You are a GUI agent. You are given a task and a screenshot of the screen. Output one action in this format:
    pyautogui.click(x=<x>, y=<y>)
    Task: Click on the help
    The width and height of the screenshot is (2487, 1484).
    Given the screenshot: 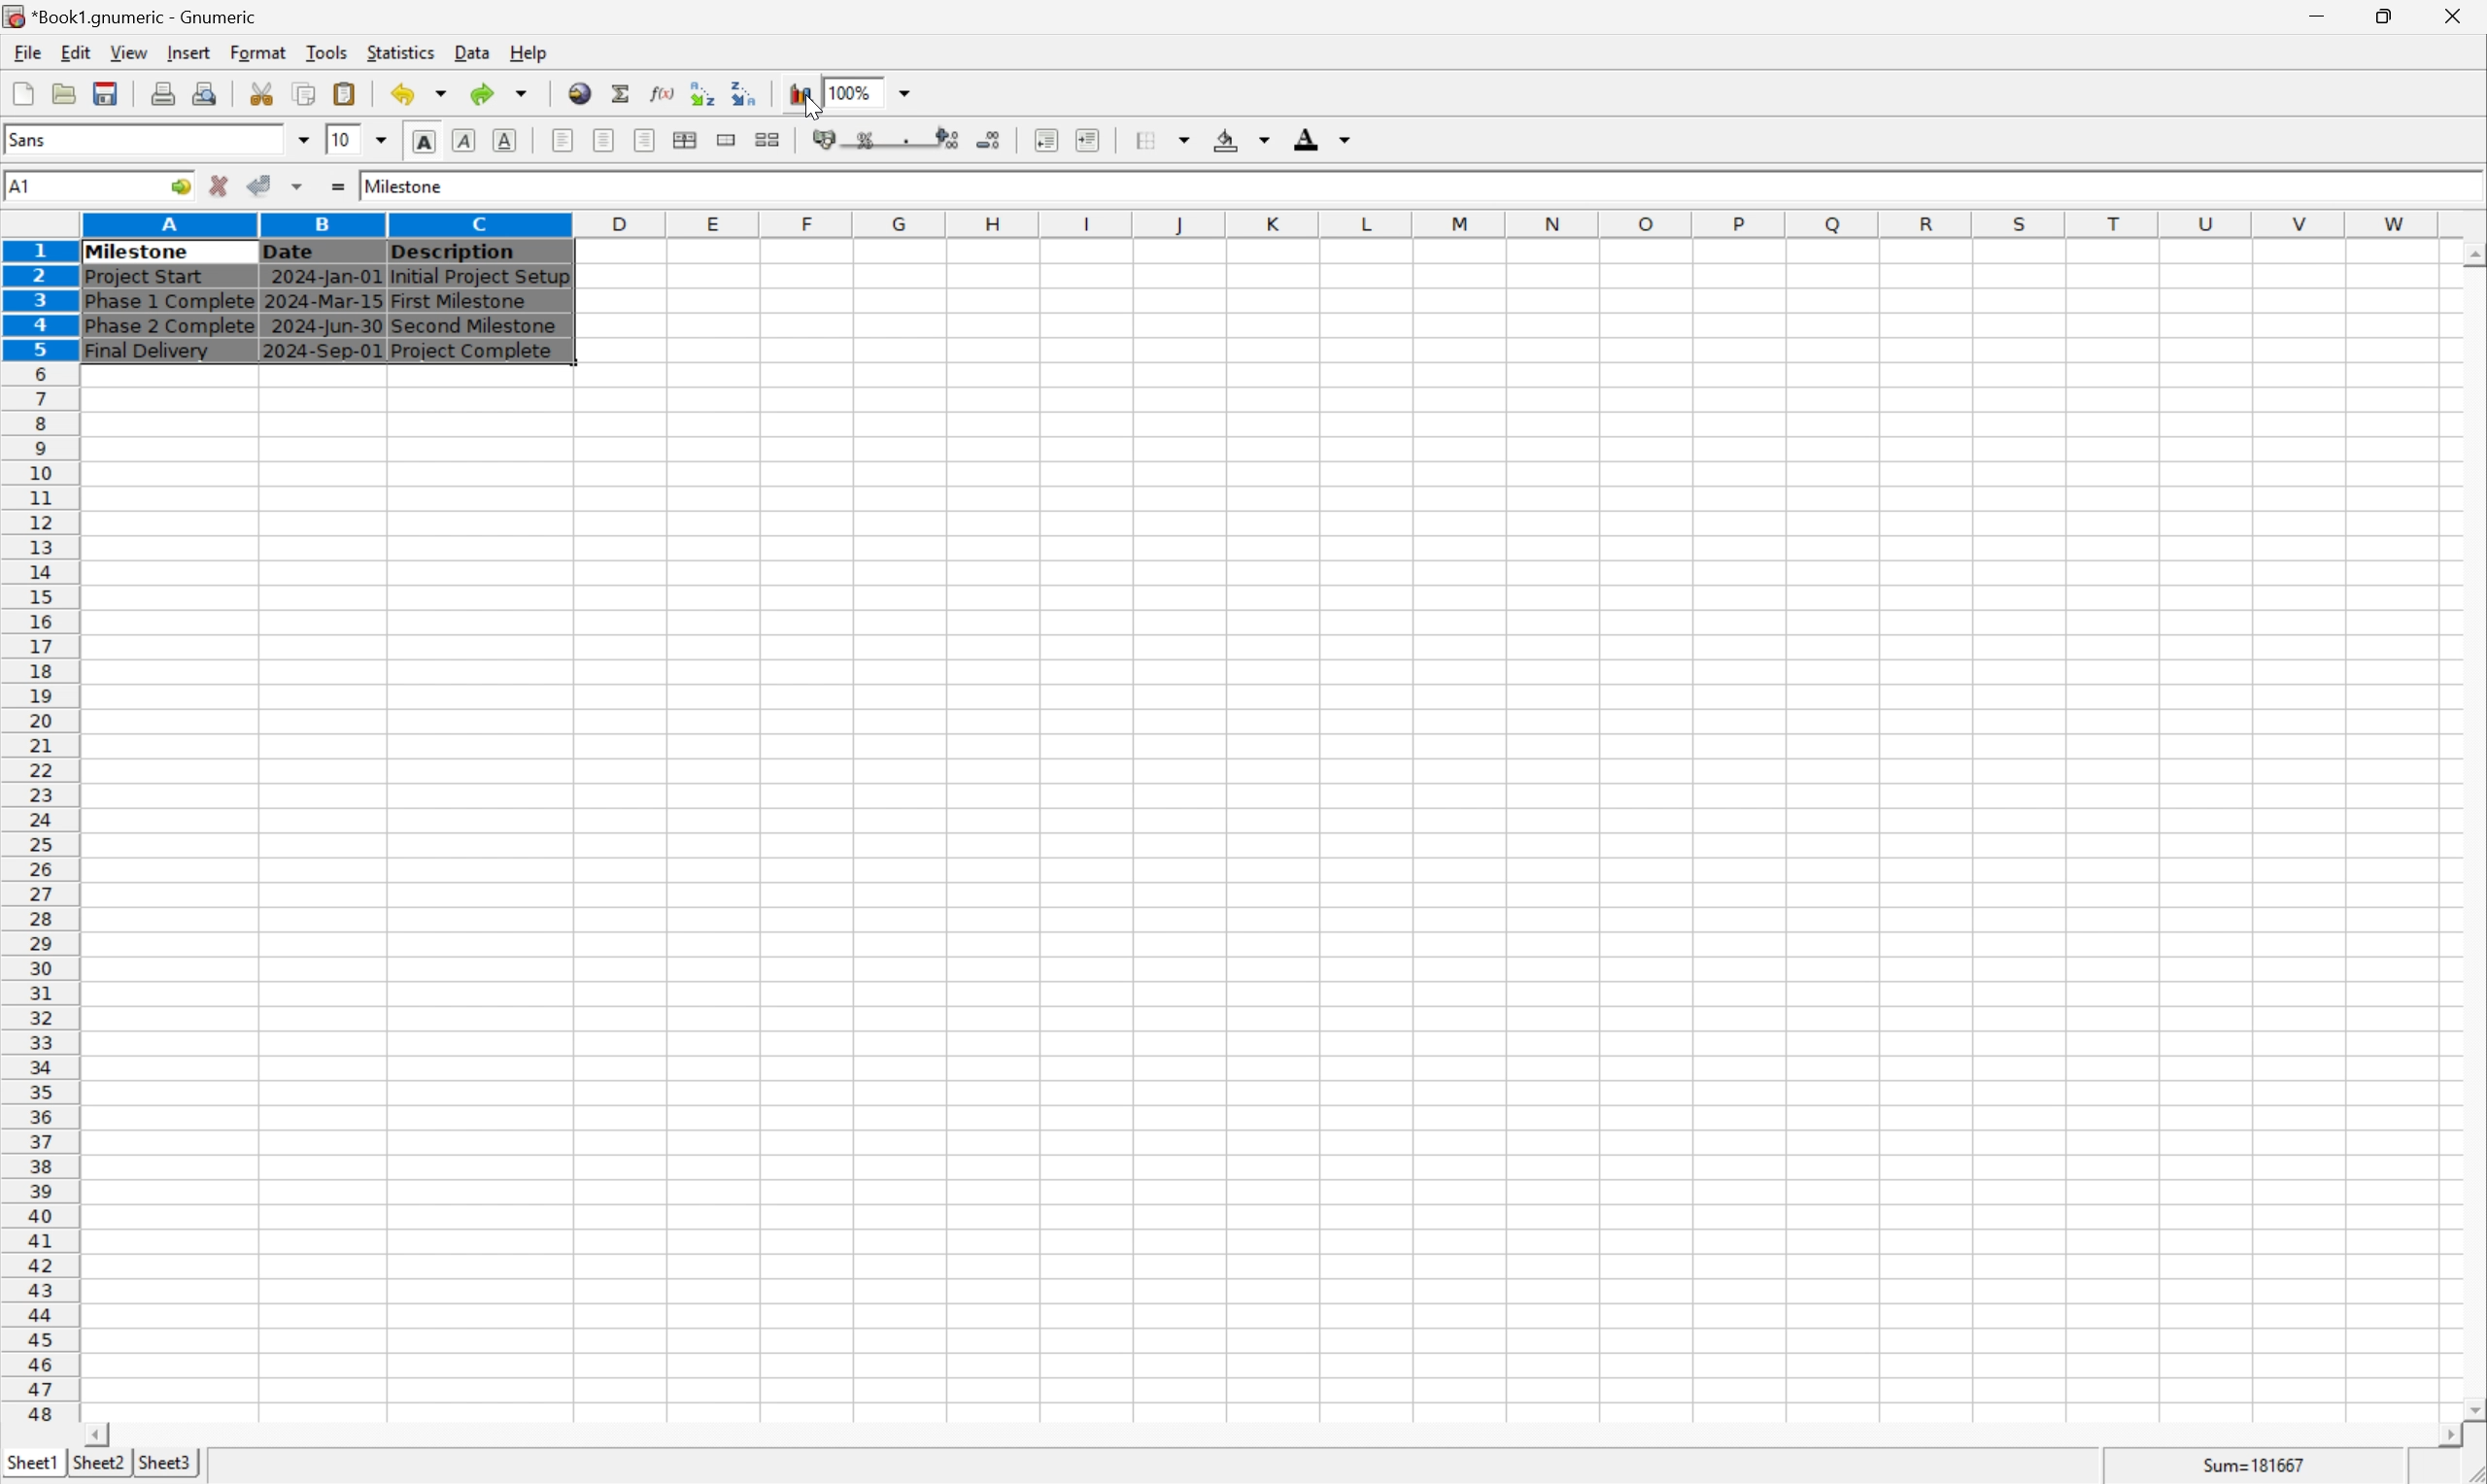 What is the action you would take?
    pyautogui.click(x=529, y=50)
    